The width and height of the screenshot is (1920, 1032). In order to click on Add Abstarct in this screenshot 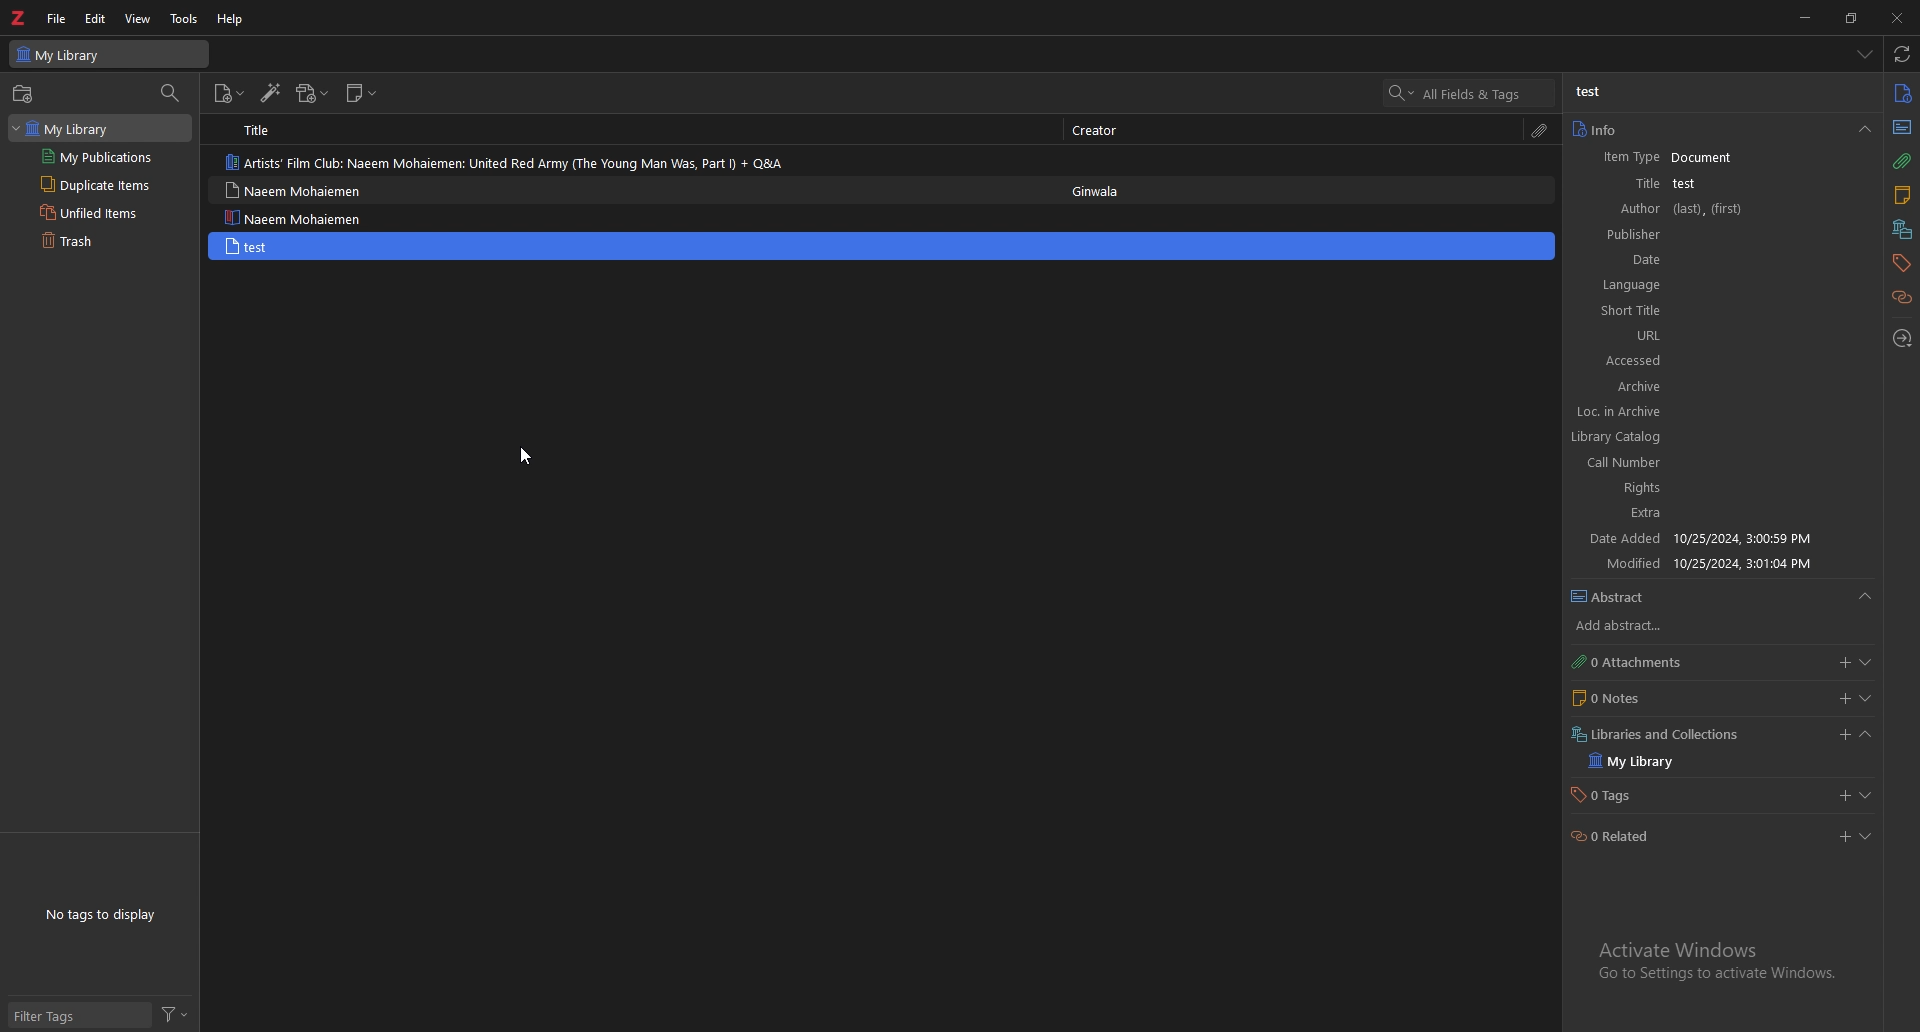, I will do `click(1615, 625)`.